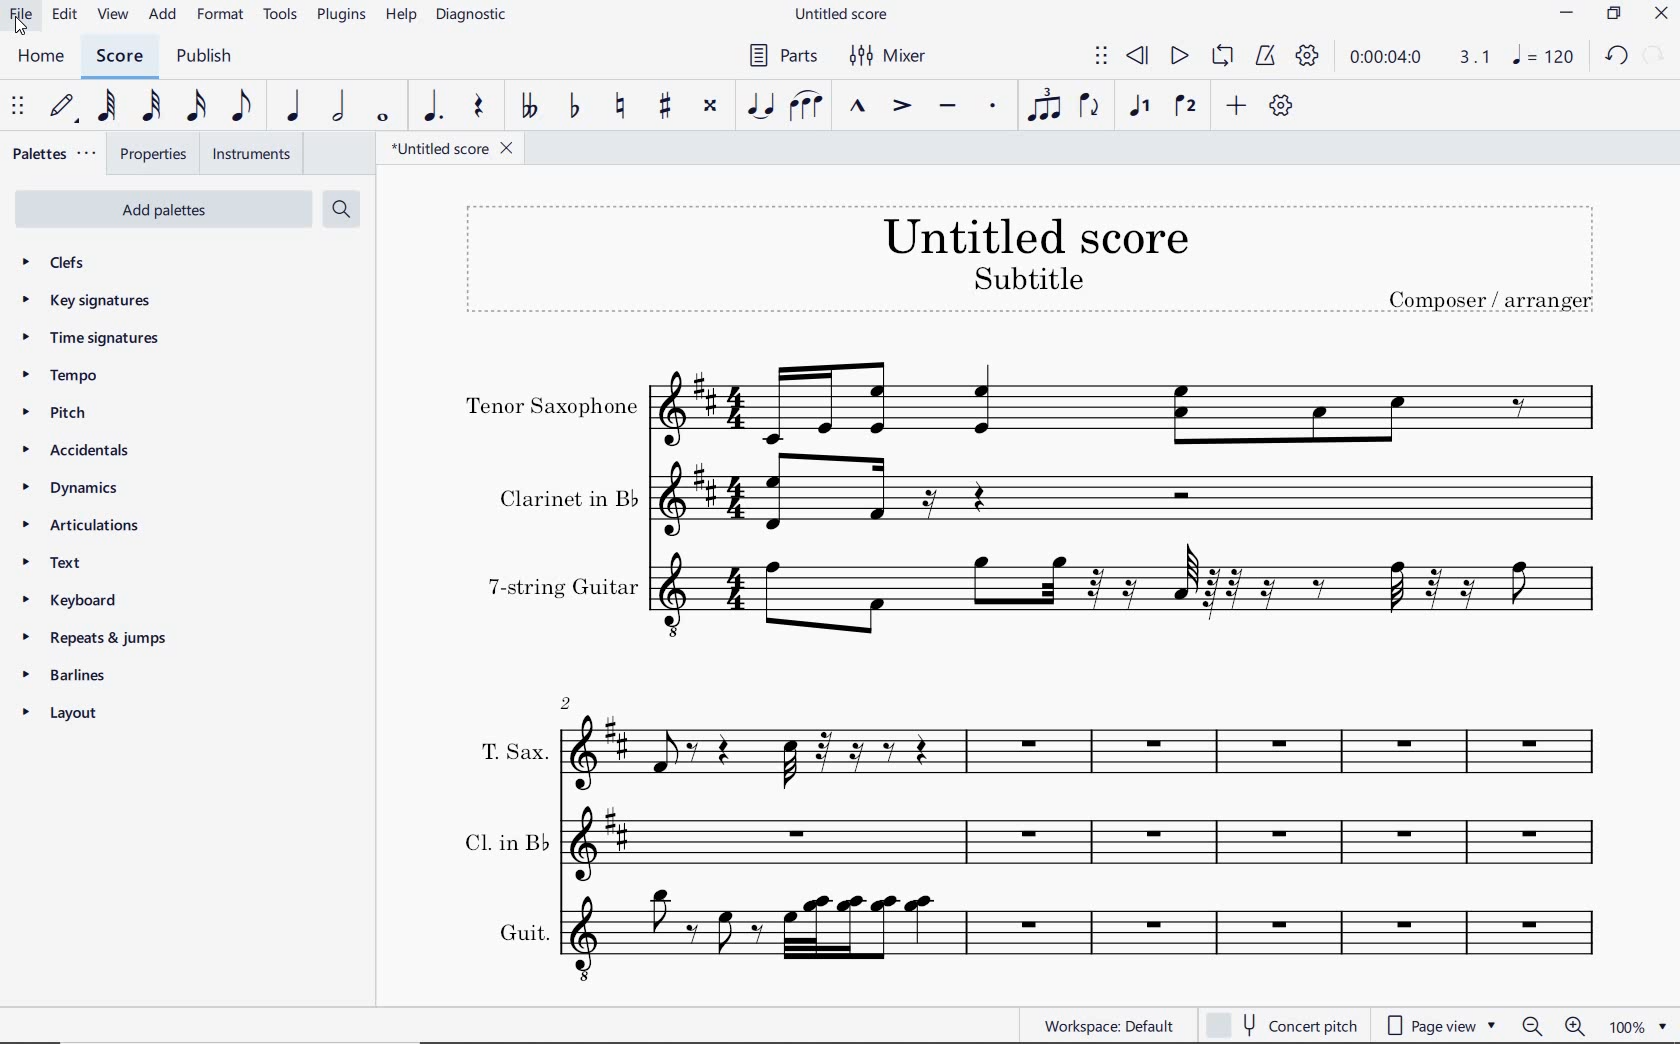  What do you see at coordinates (1034, 500) in the screenshot?
I see `Clarinet in b` at bounding box center [1034, 500].